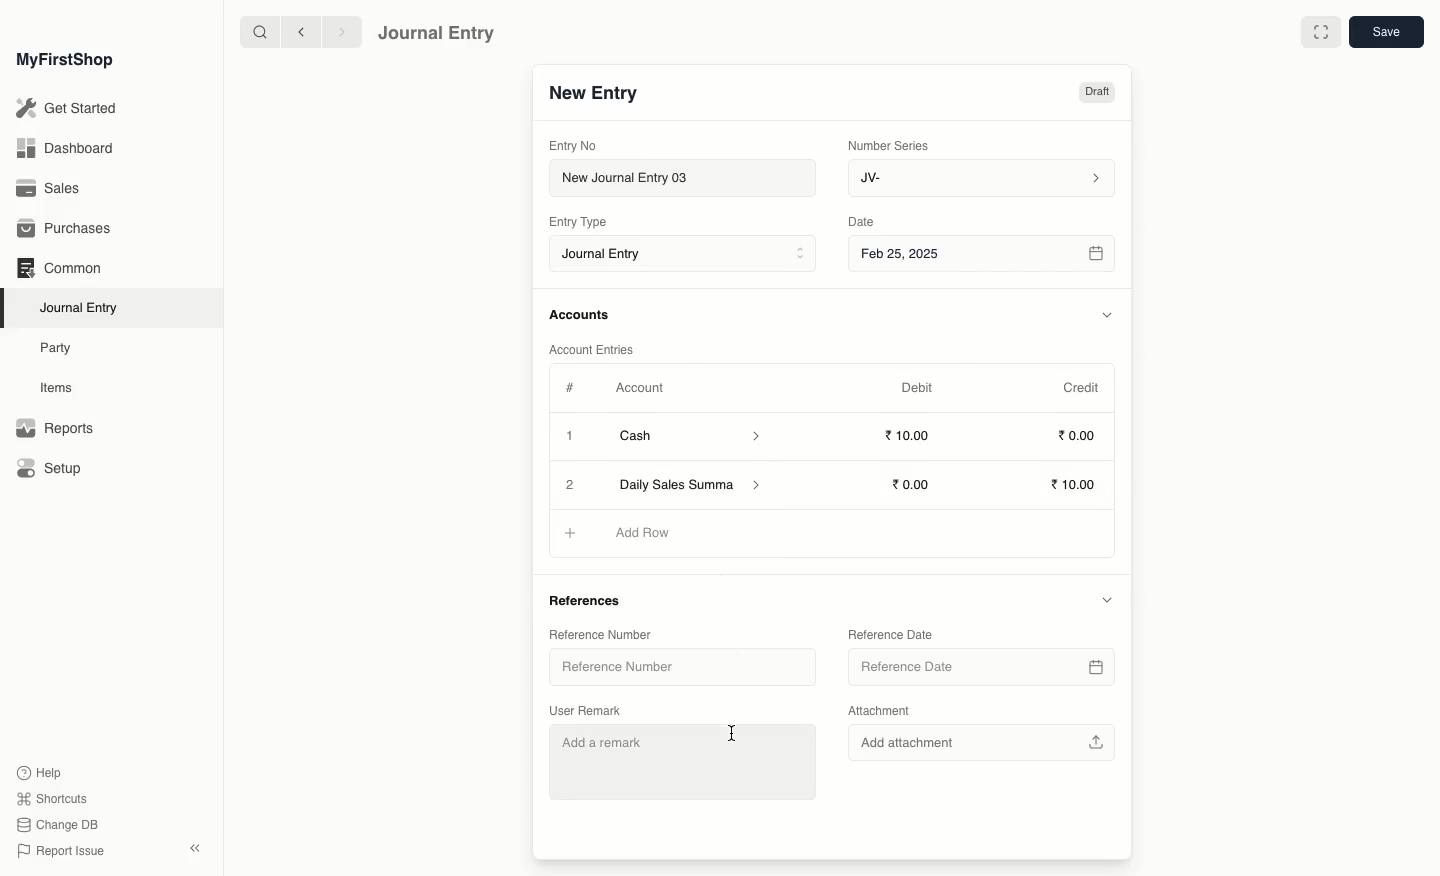 This screenshot has width=1440, height=876. Describe the element at coordinates (983, 253) in the screenshot. I see `Feb 25, 2025 8` at that location.